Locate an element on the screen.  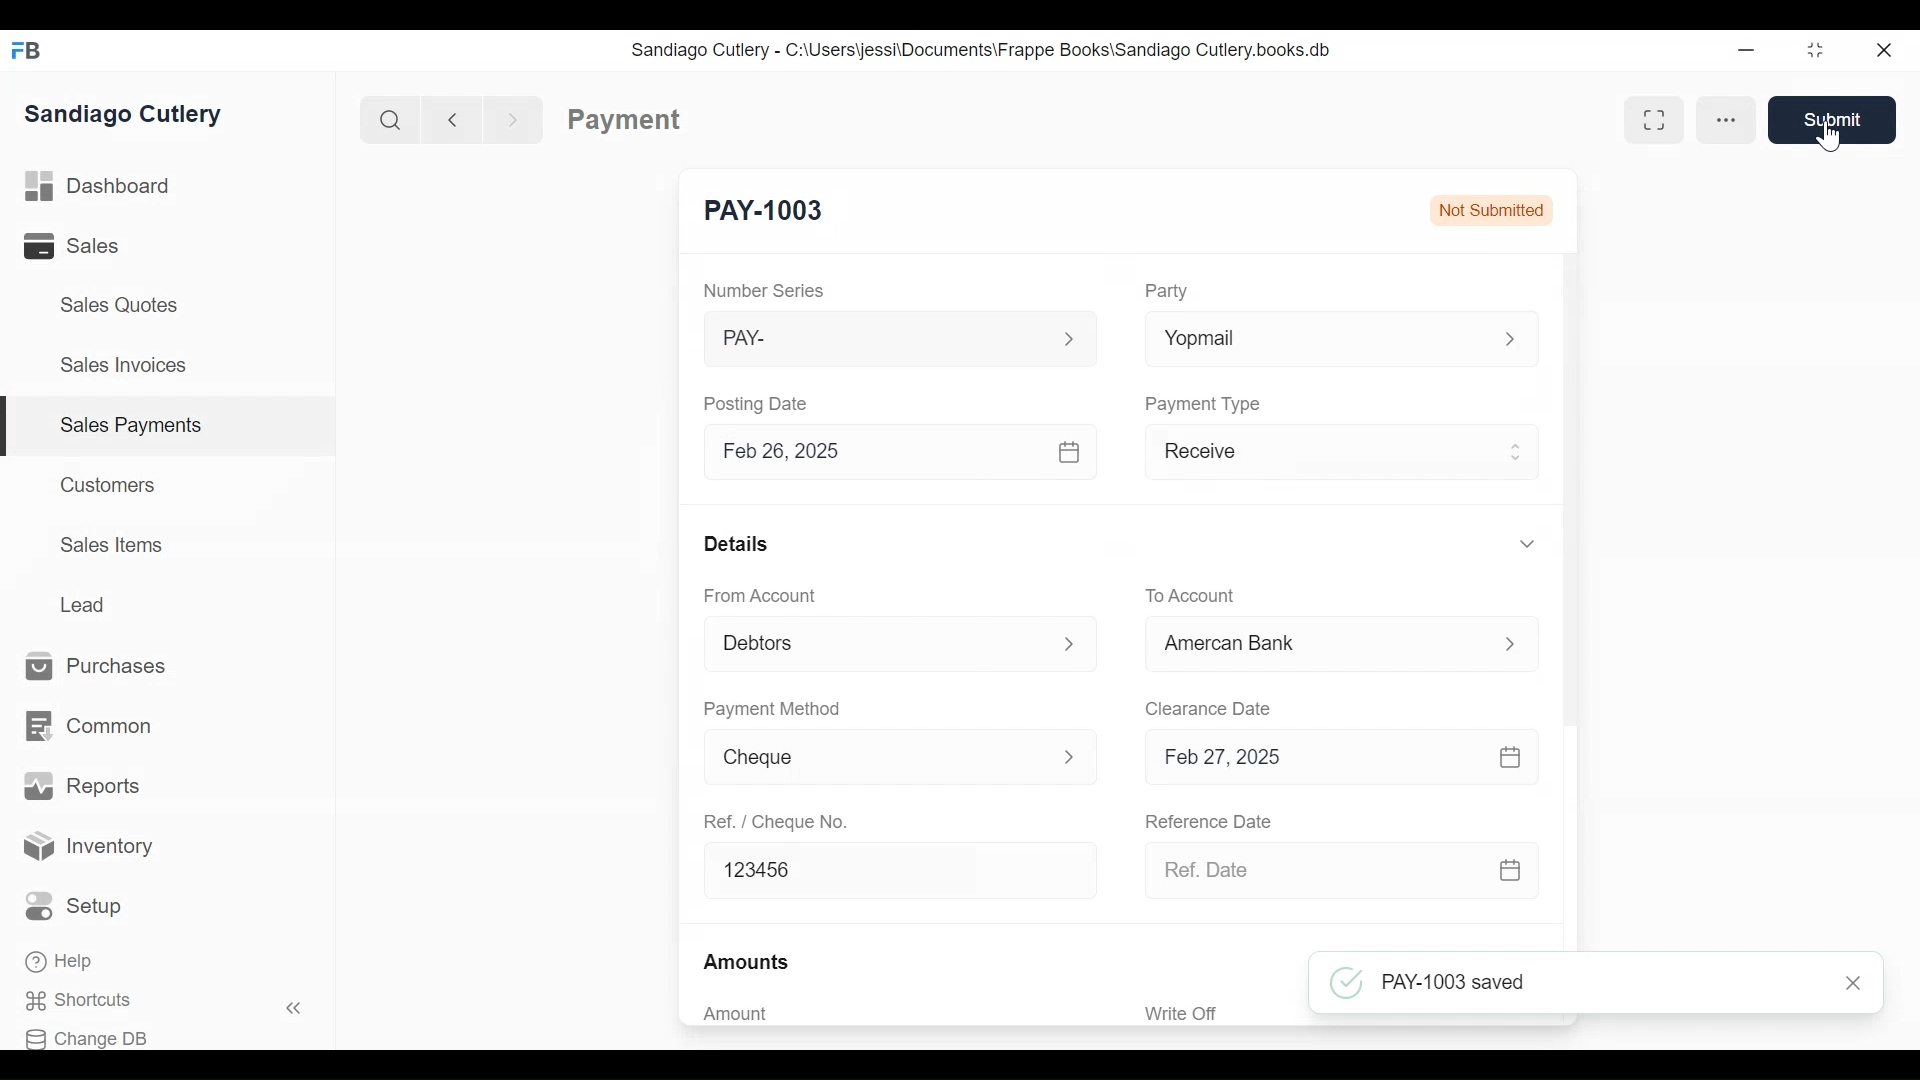
Inventory is located at coordinates (90, 847).